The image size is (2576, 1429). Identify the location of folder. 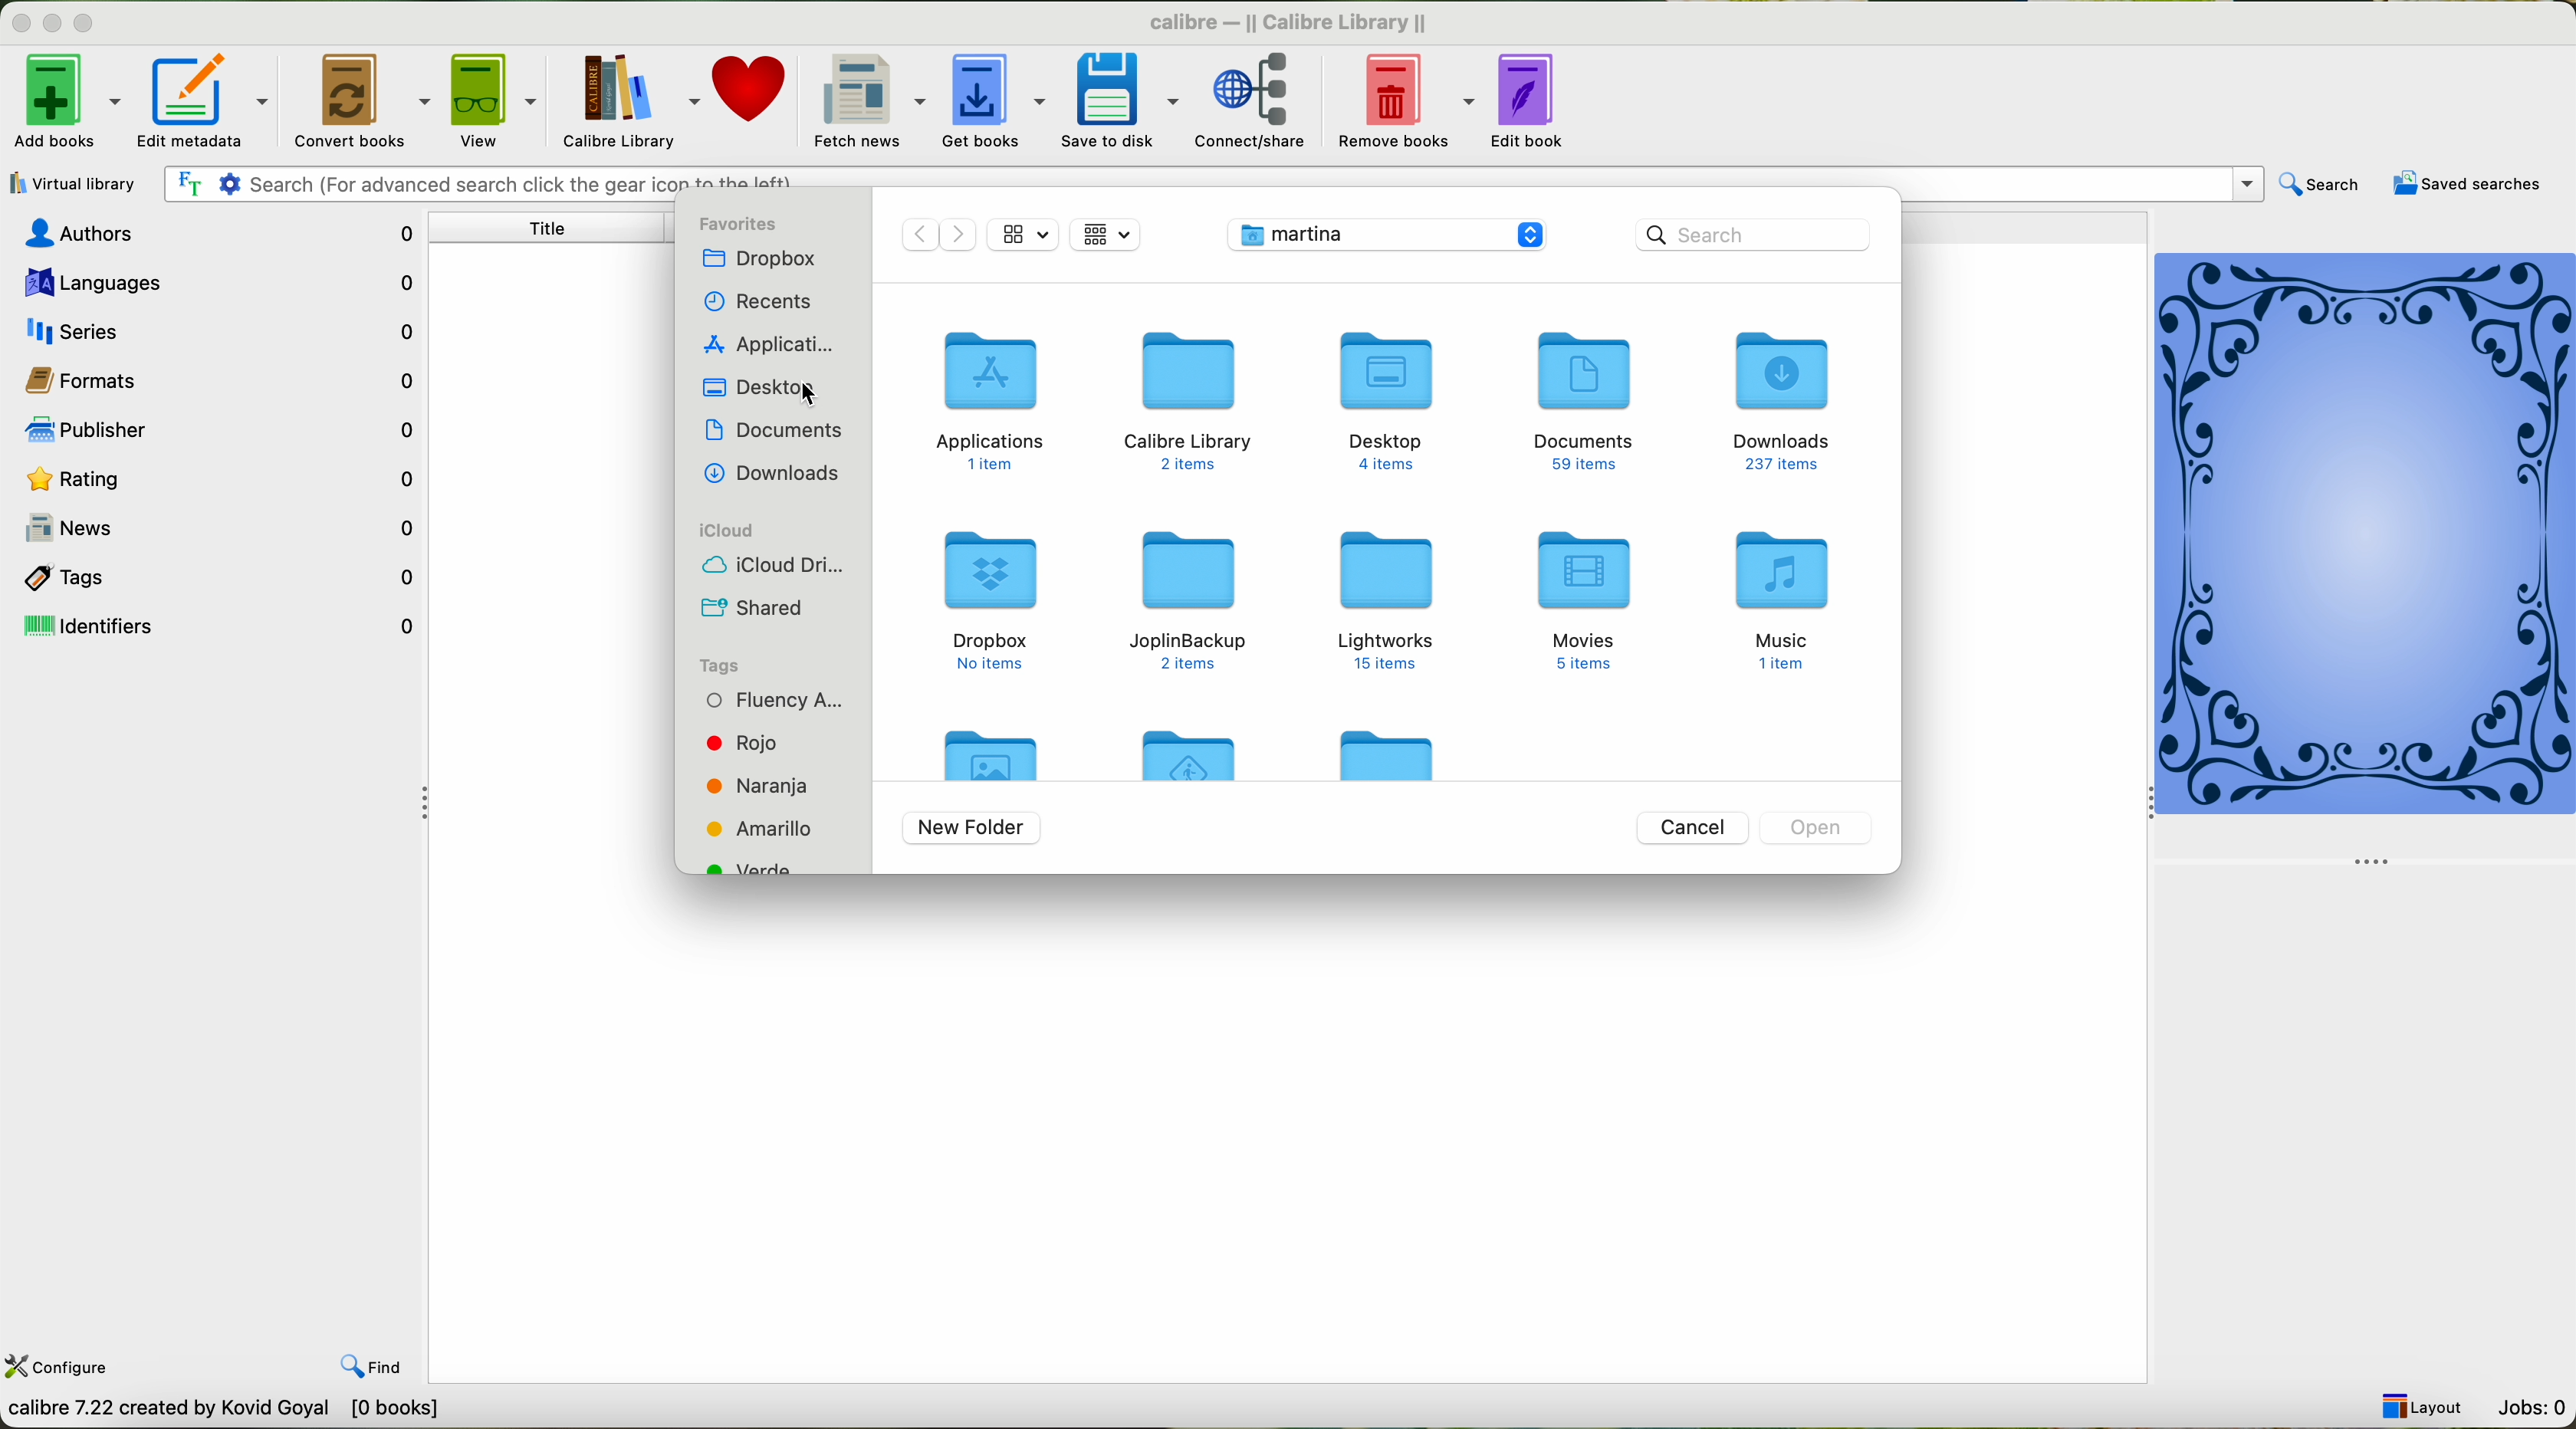
(996, 747).